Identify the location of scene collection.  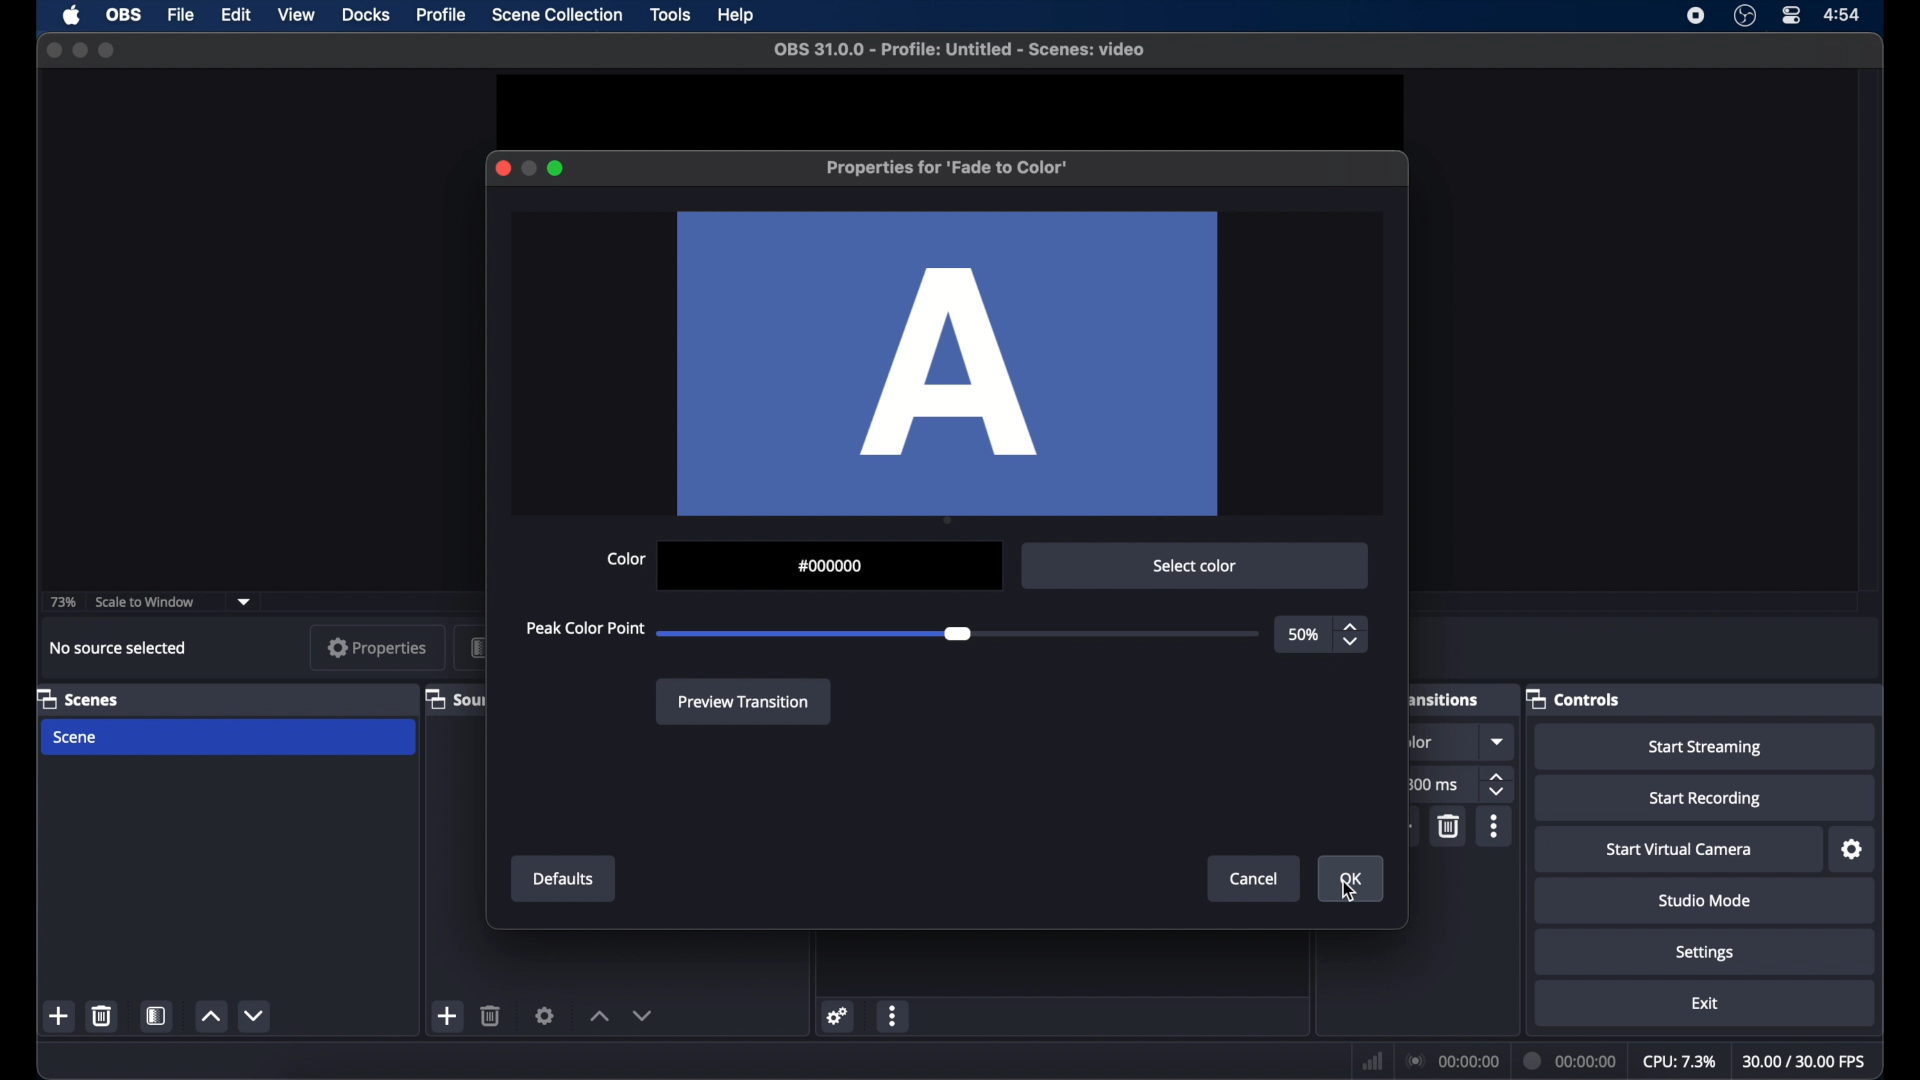
(557, 15).